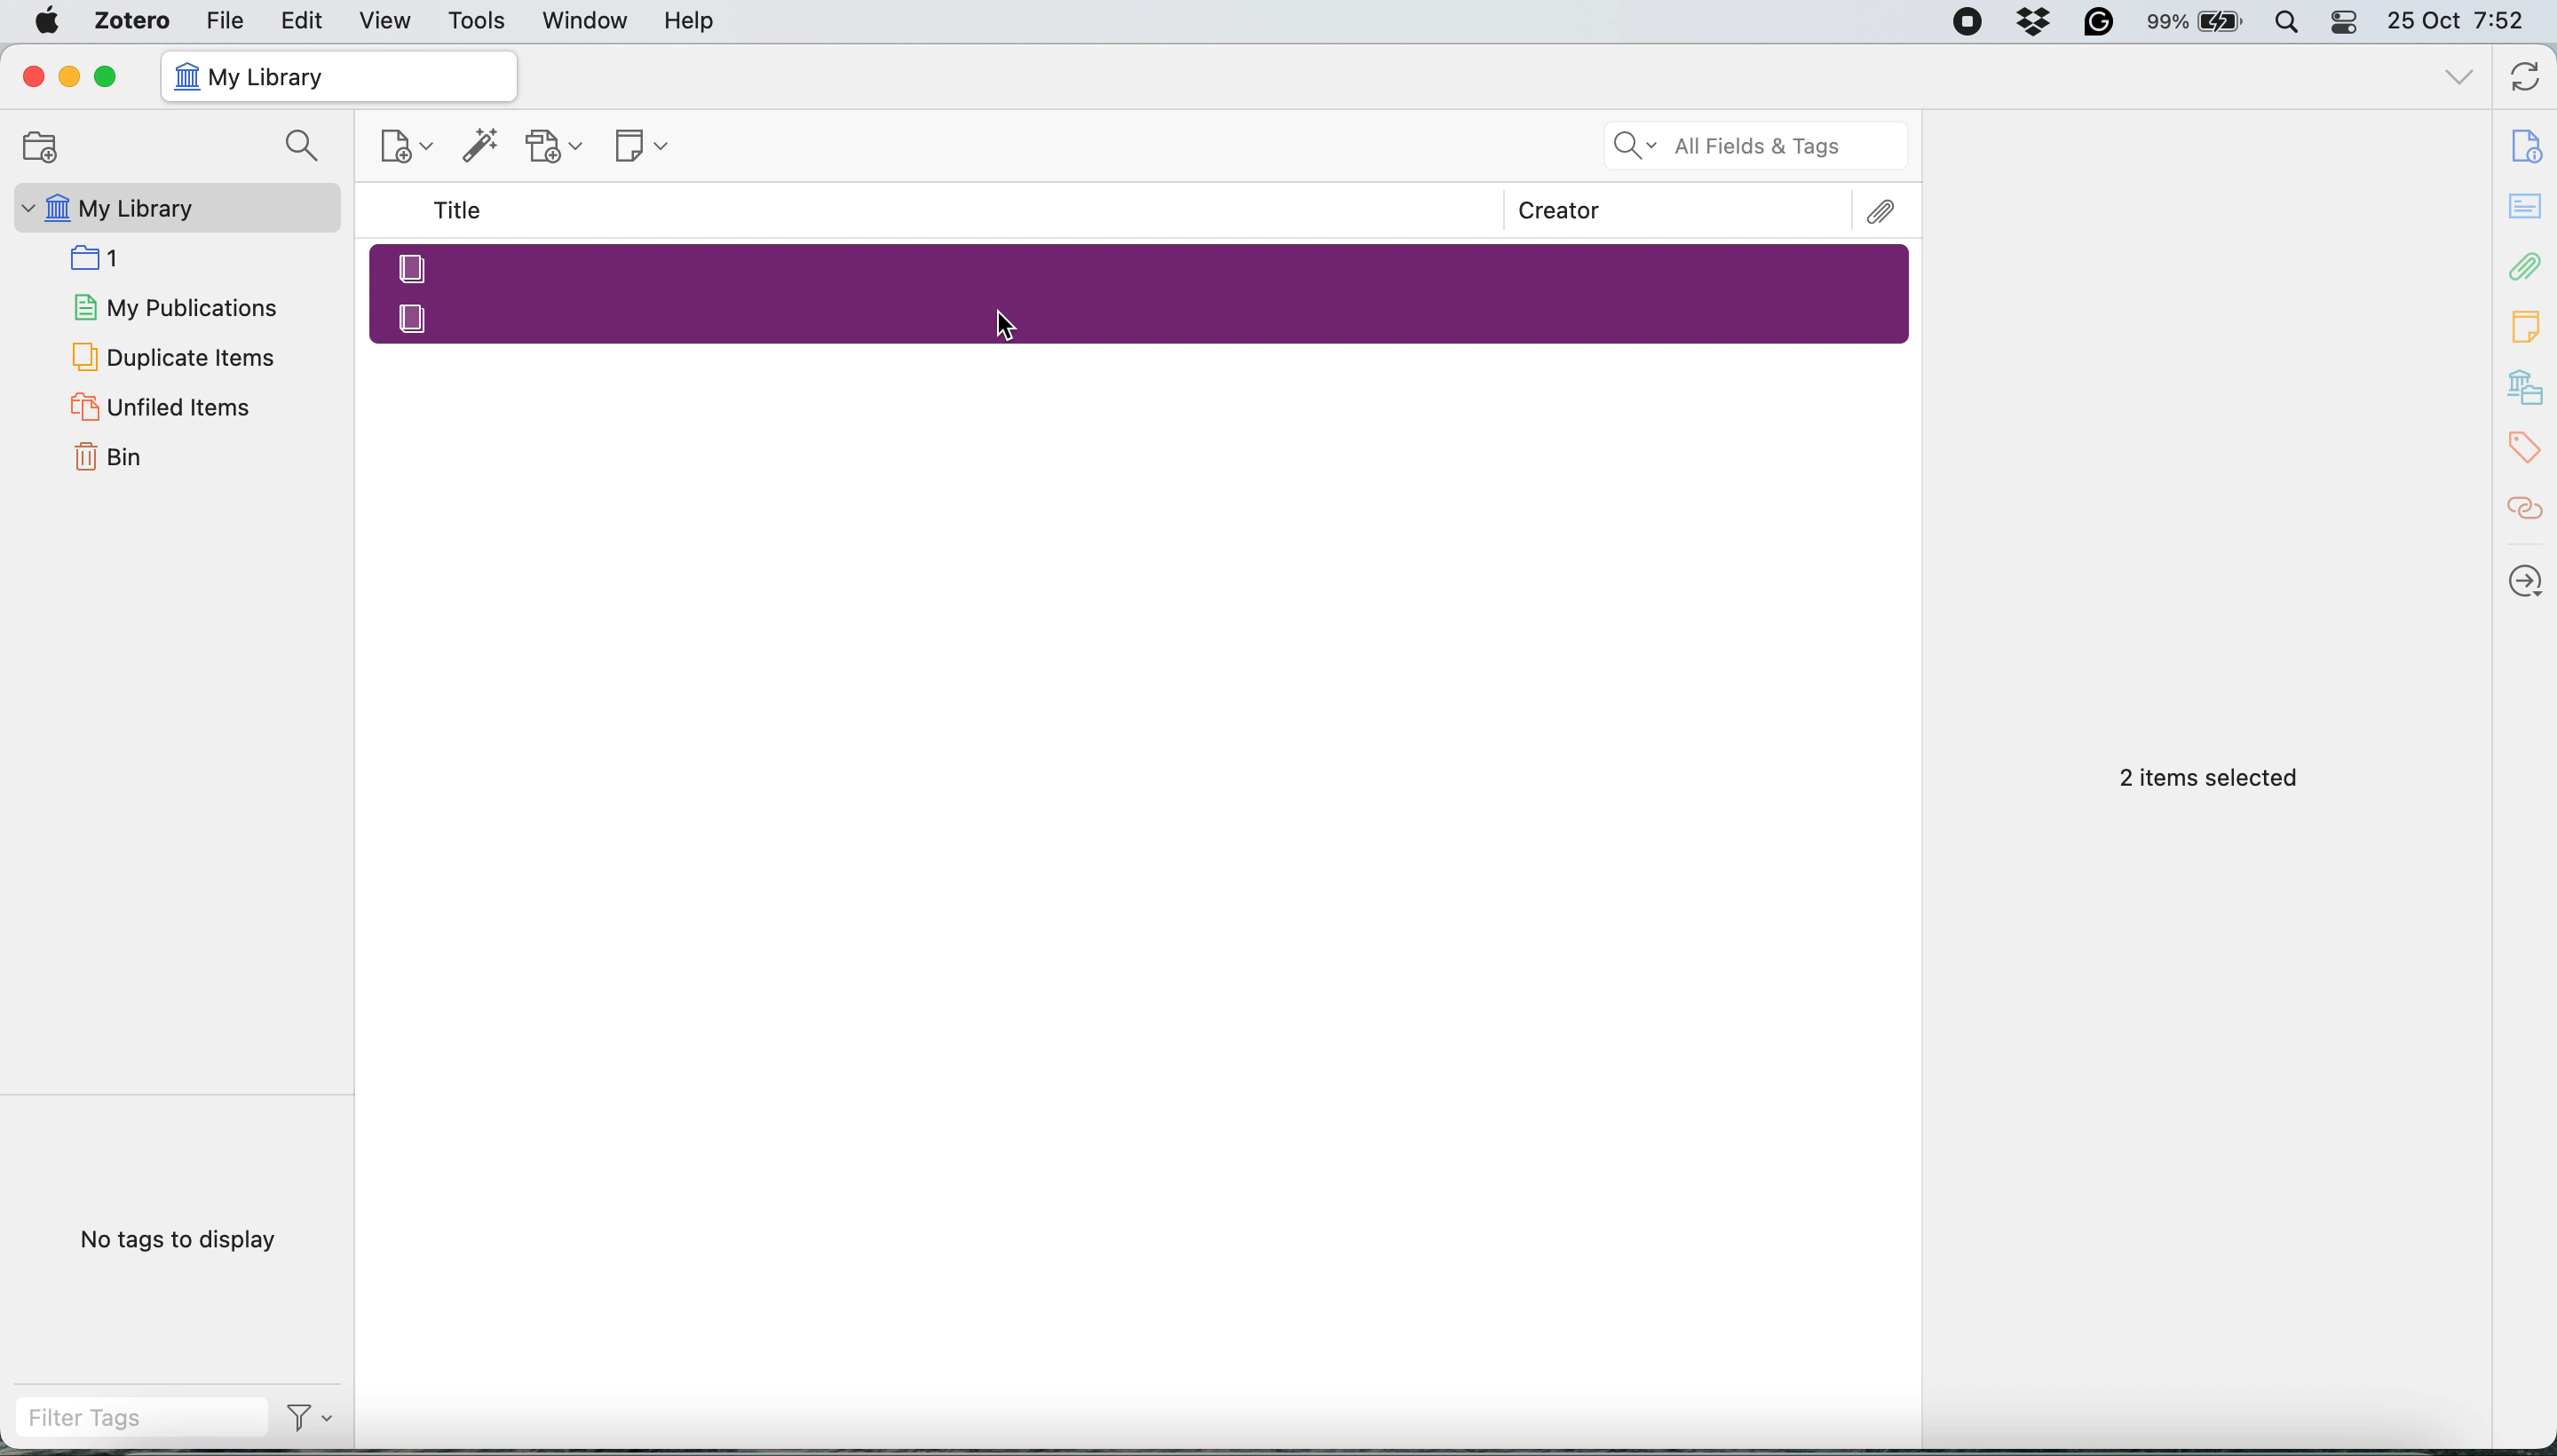 This screenshot has height=1456, width=2557. I want to click on Filter Tags, so click(141, 1418).